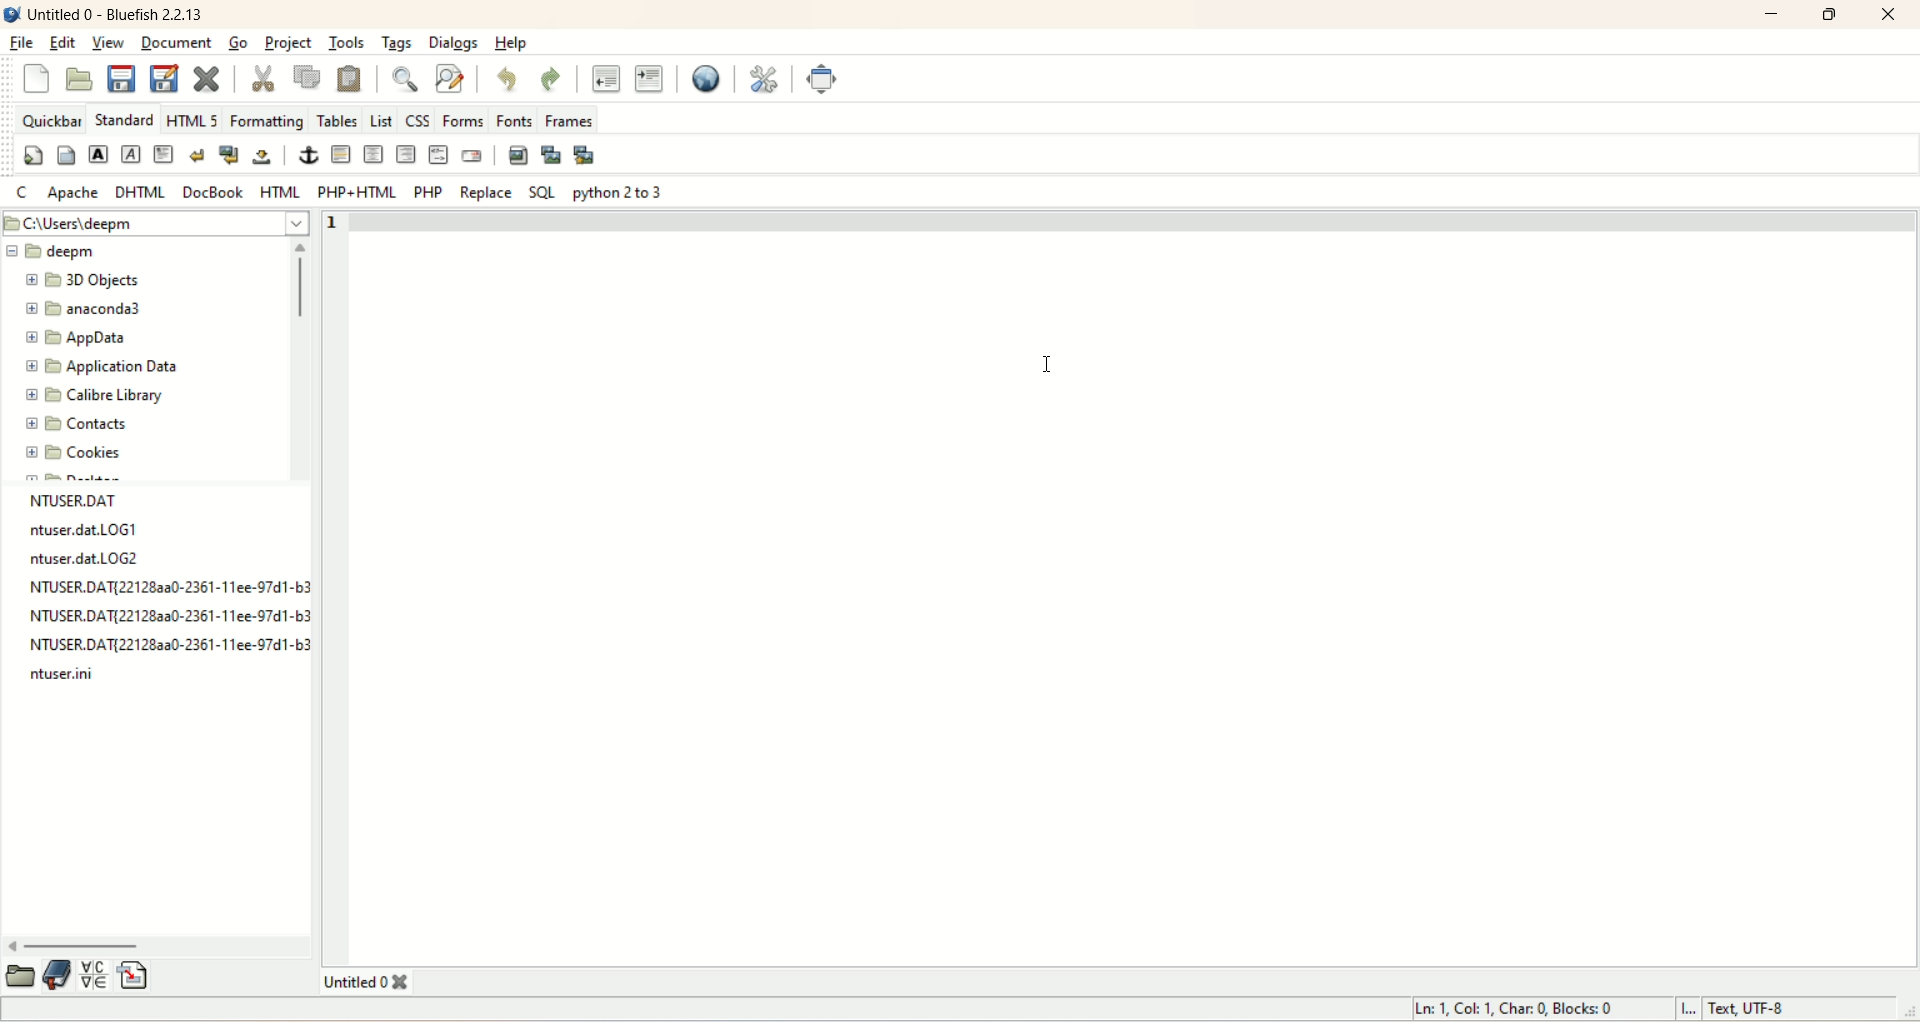 This screenshot has width=1920, height=1022. What do you see at coordinates (355, 192) in the screenshot?
I see `PHP+HTML` at bounding box center [355, 192].